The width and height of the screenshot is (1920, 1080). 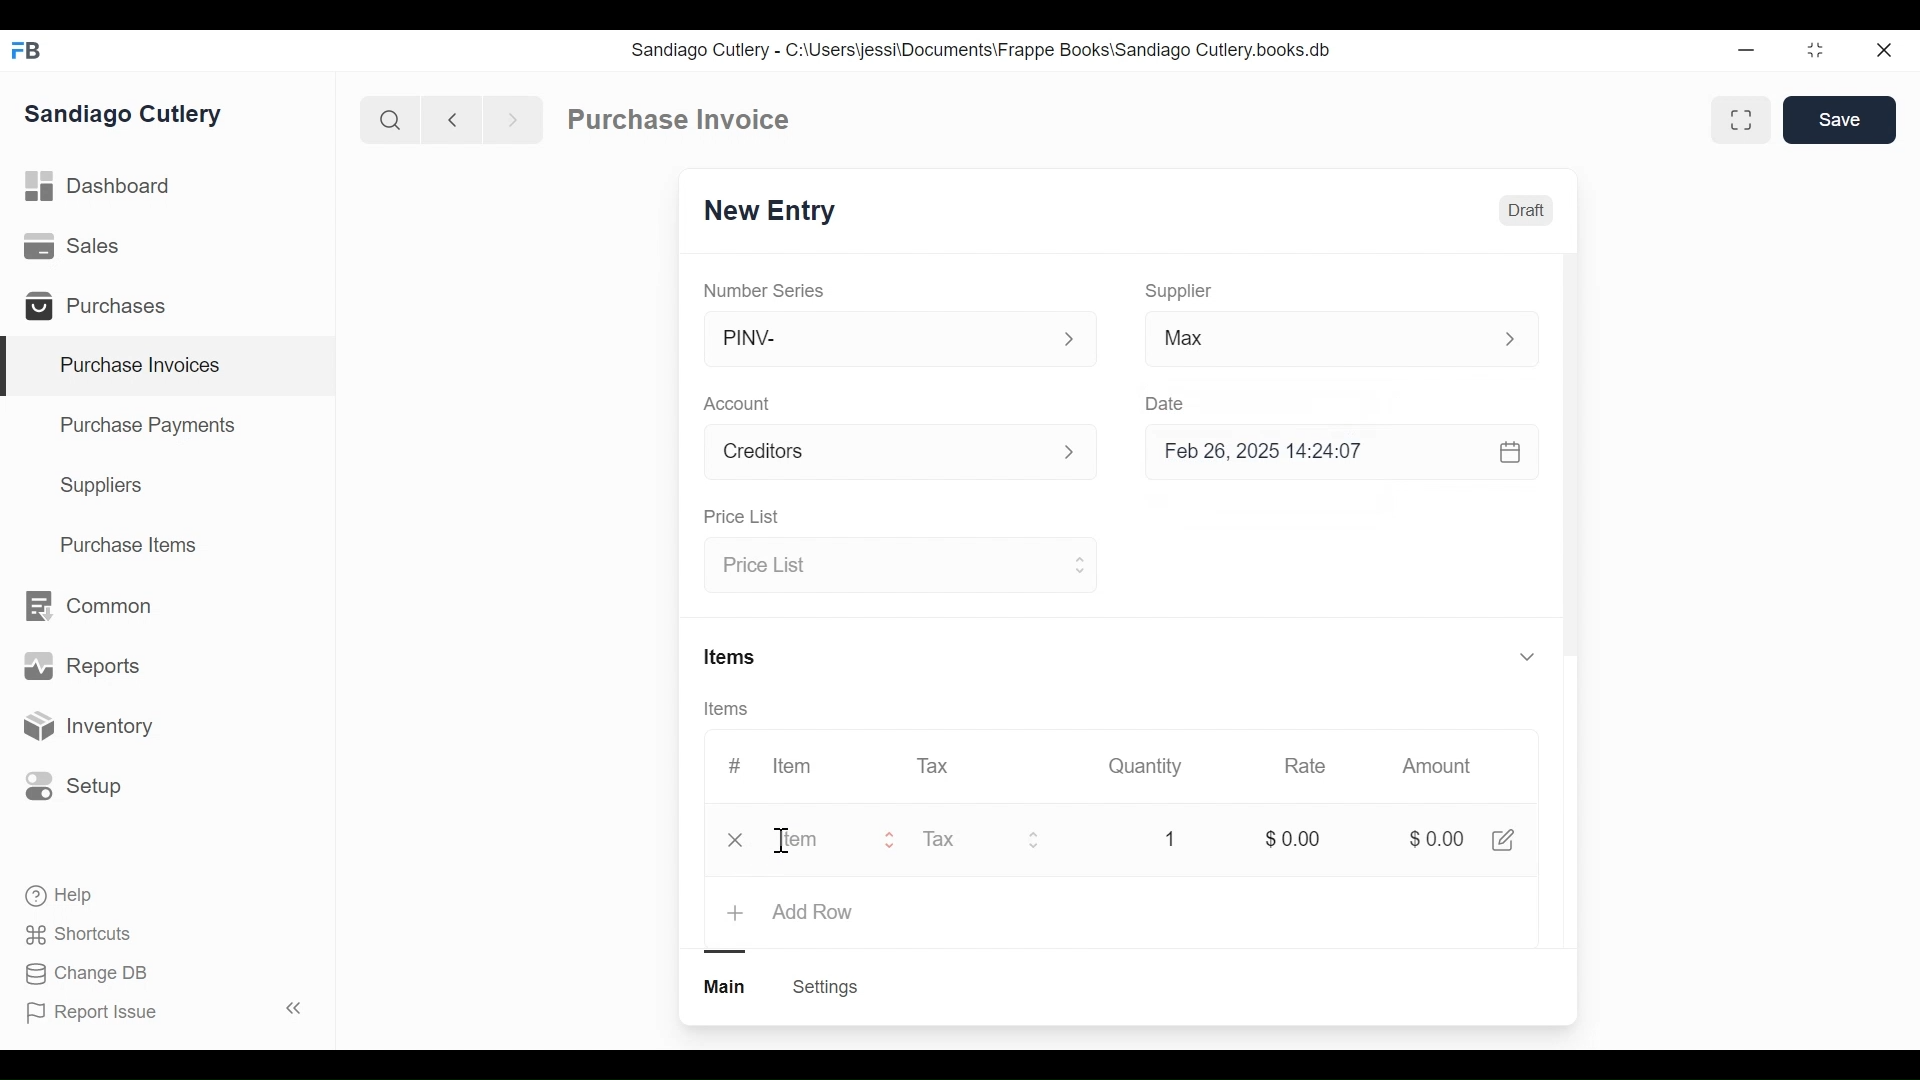 What do you see at coordinates (74, 785) in the screenshot?
I see `Setup` at bounding box center [74, 785].